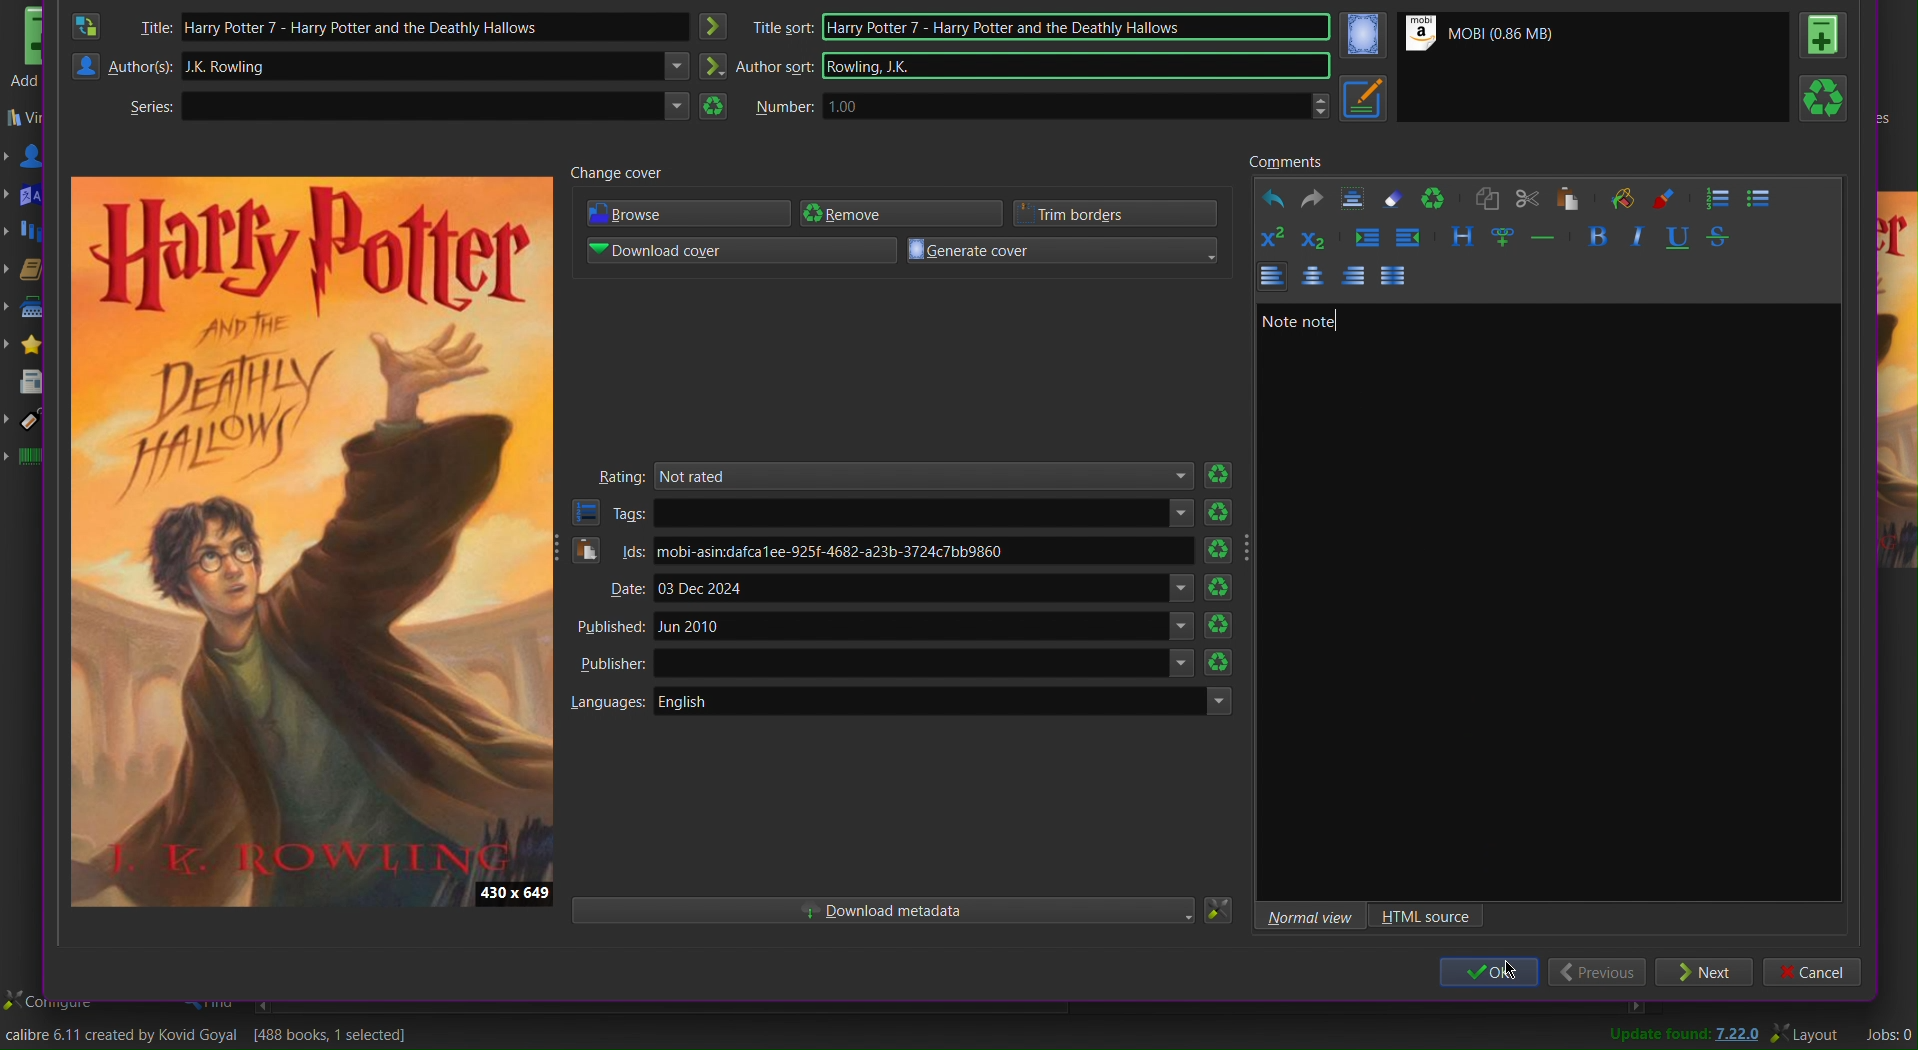  I want to click on Left Align, so click(1351, 277).